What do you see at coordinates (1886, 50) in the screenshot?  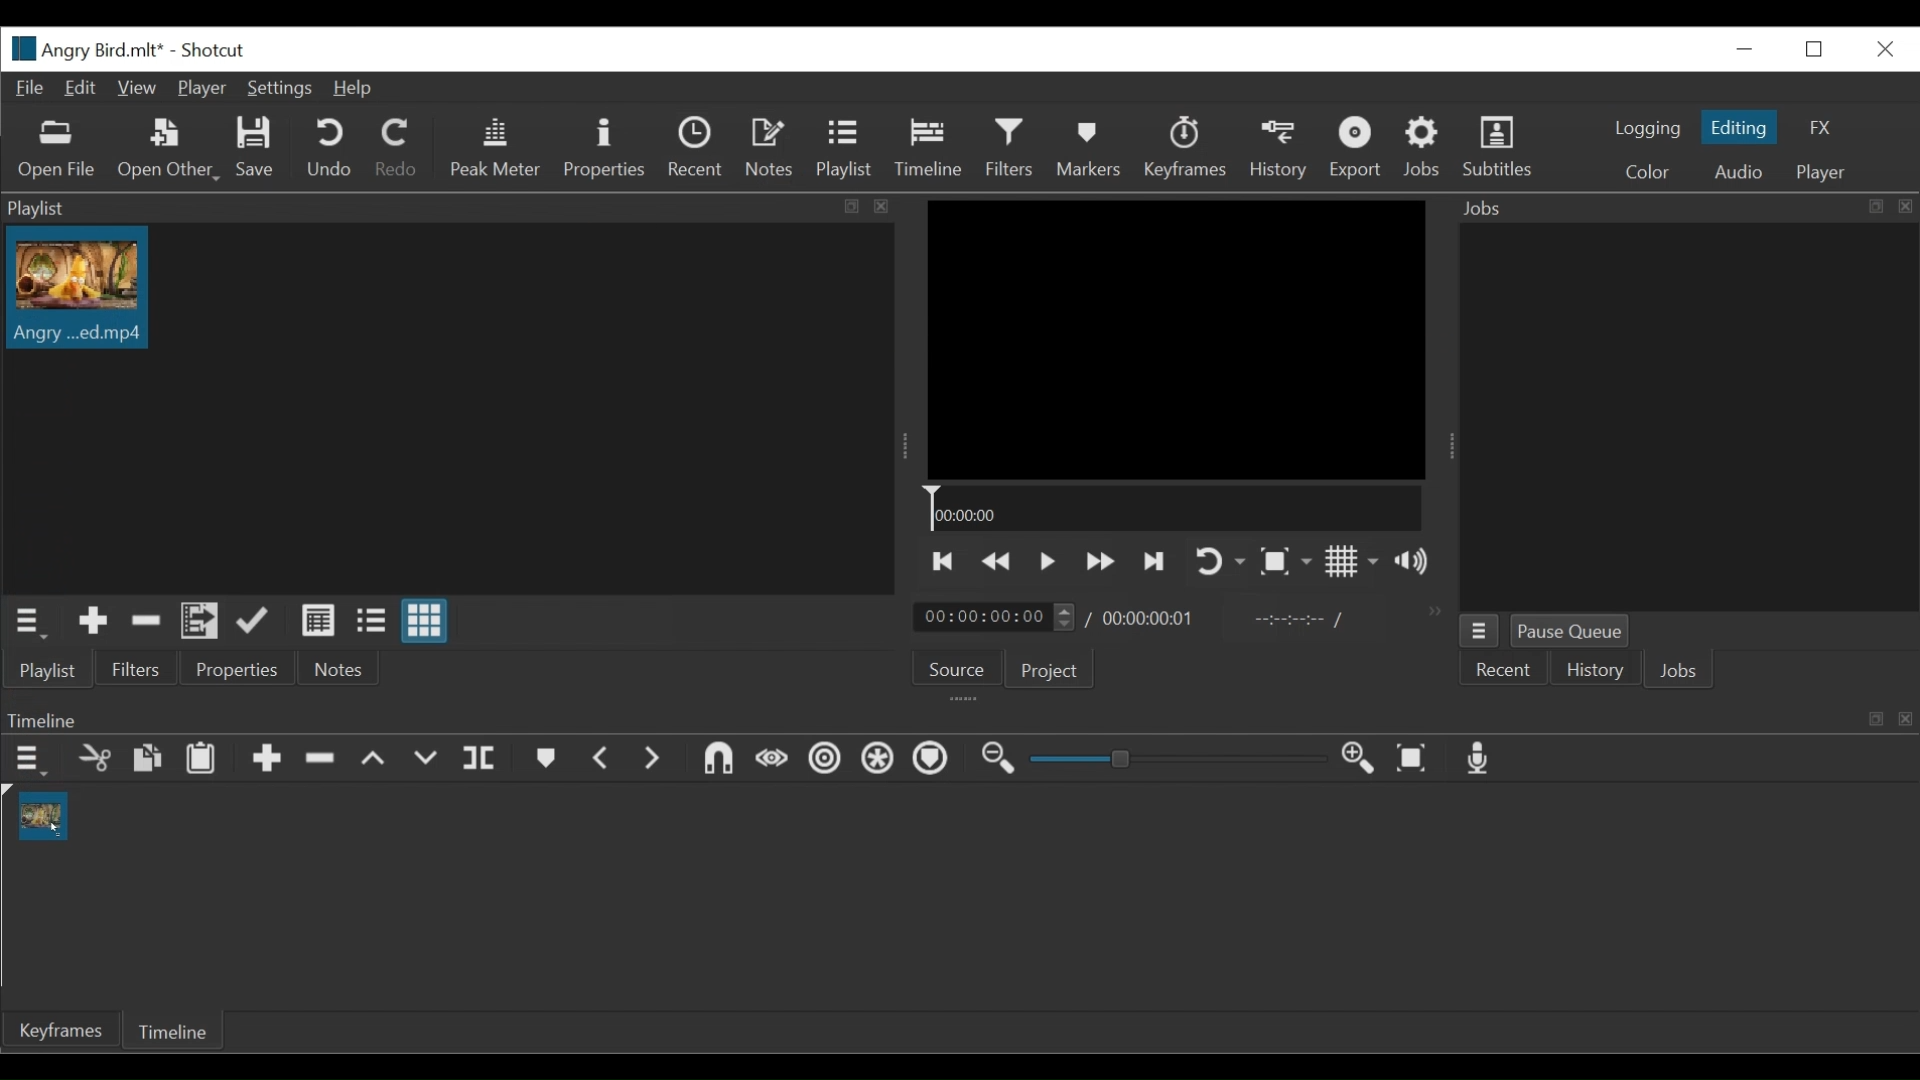 I see `Close` at bounding box center [1886, 50].